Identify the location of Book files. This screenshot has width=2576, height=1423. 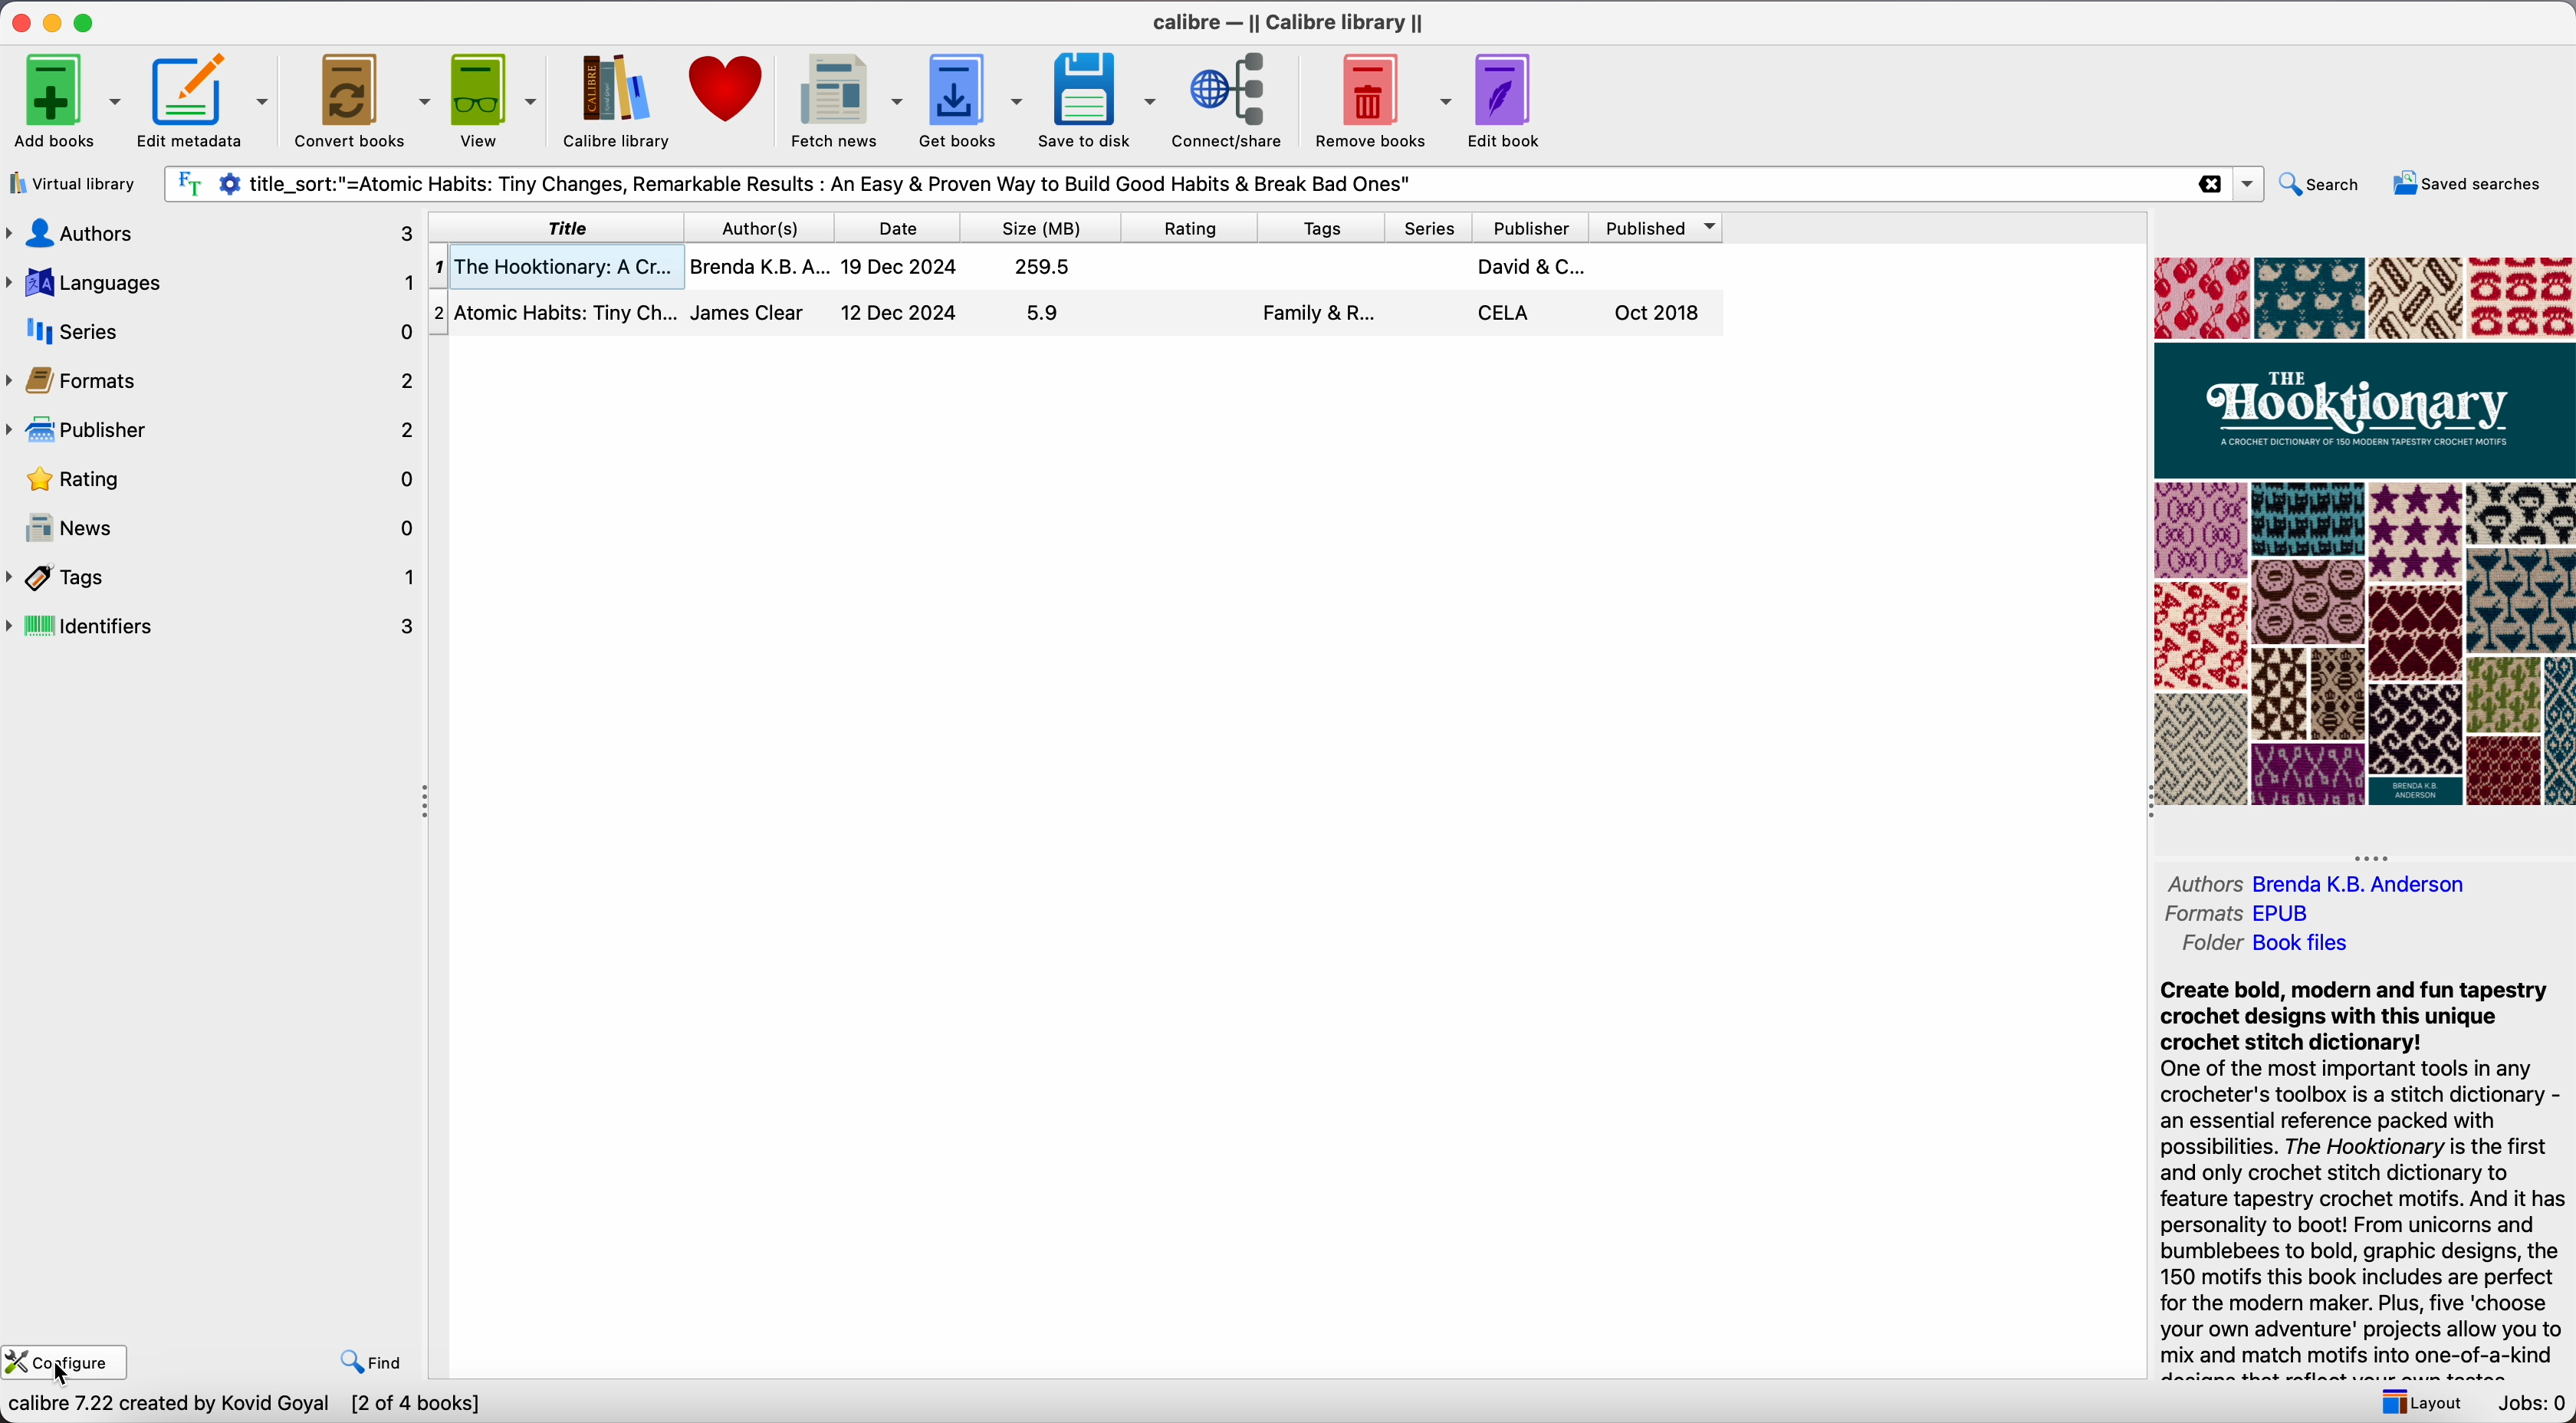
(2303, 945).